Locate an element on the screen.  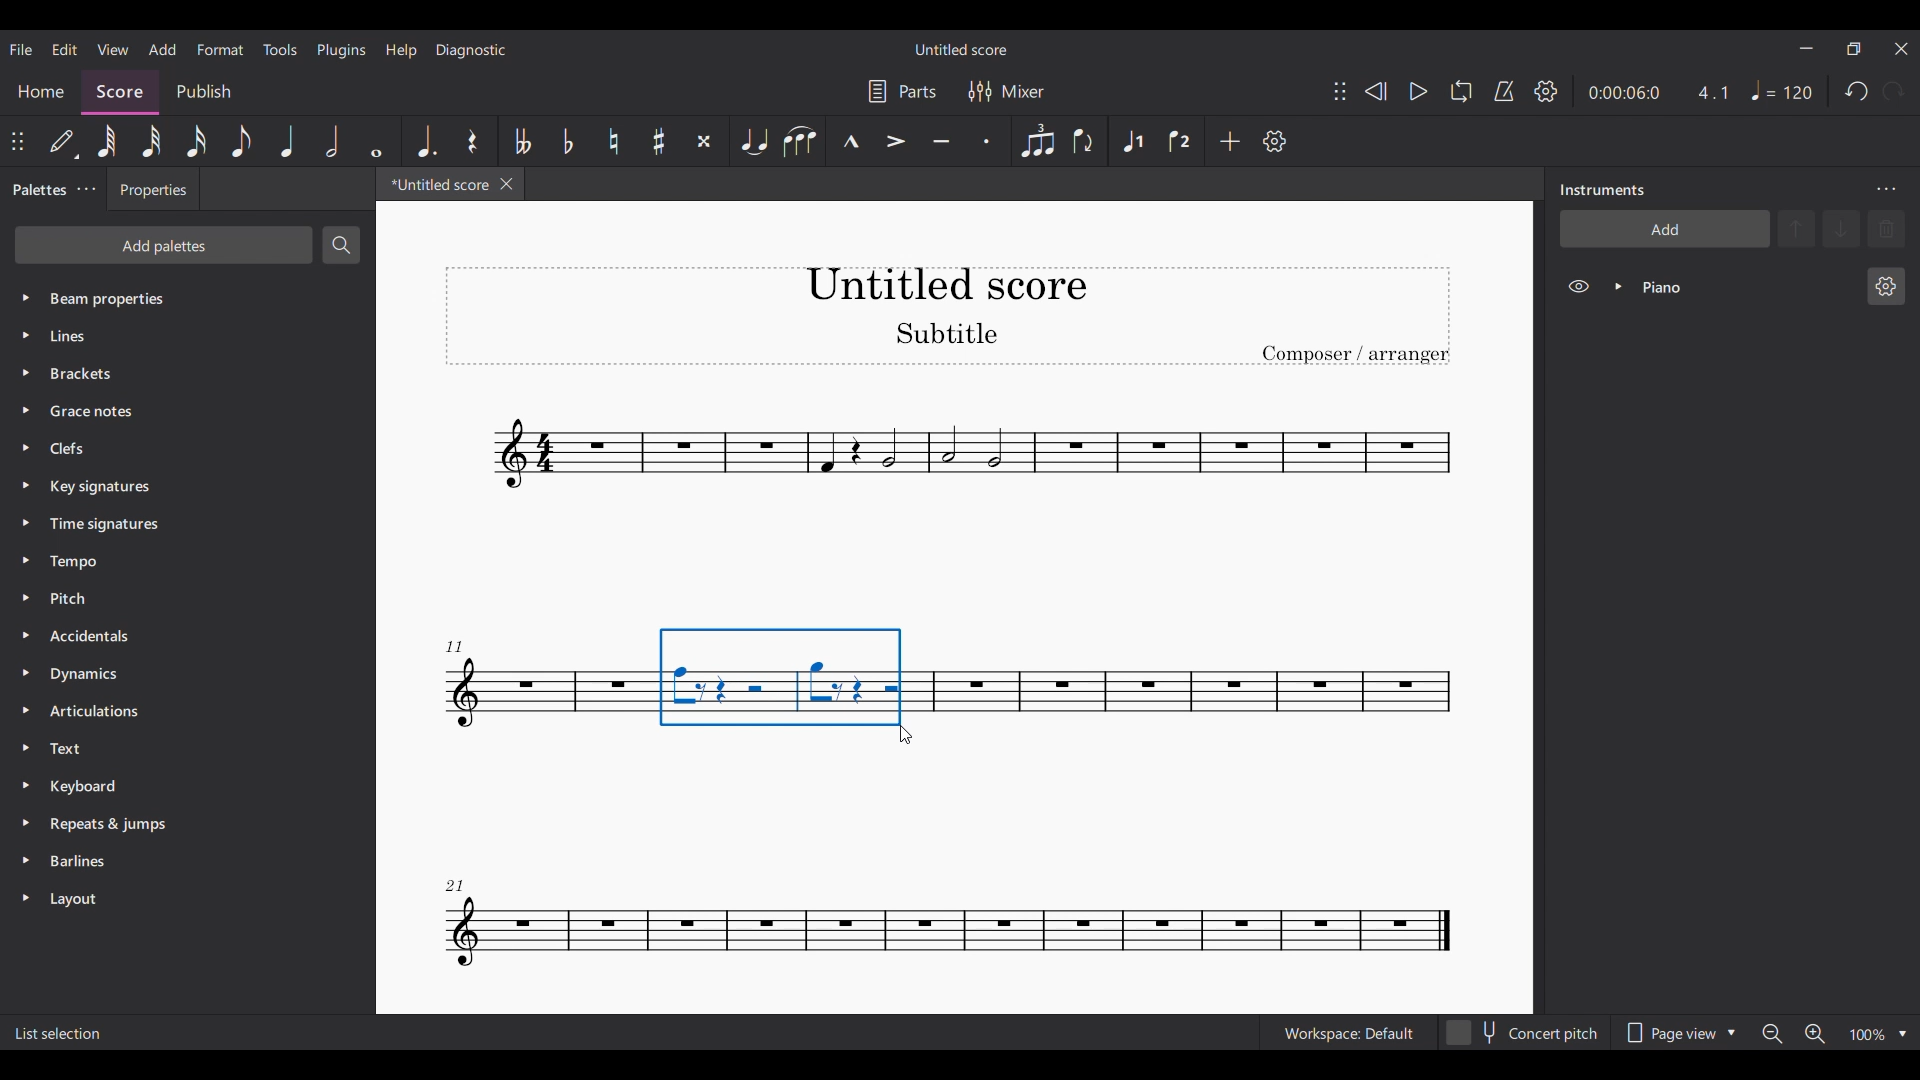
Tuplet is located at coordinates (1038, 141).